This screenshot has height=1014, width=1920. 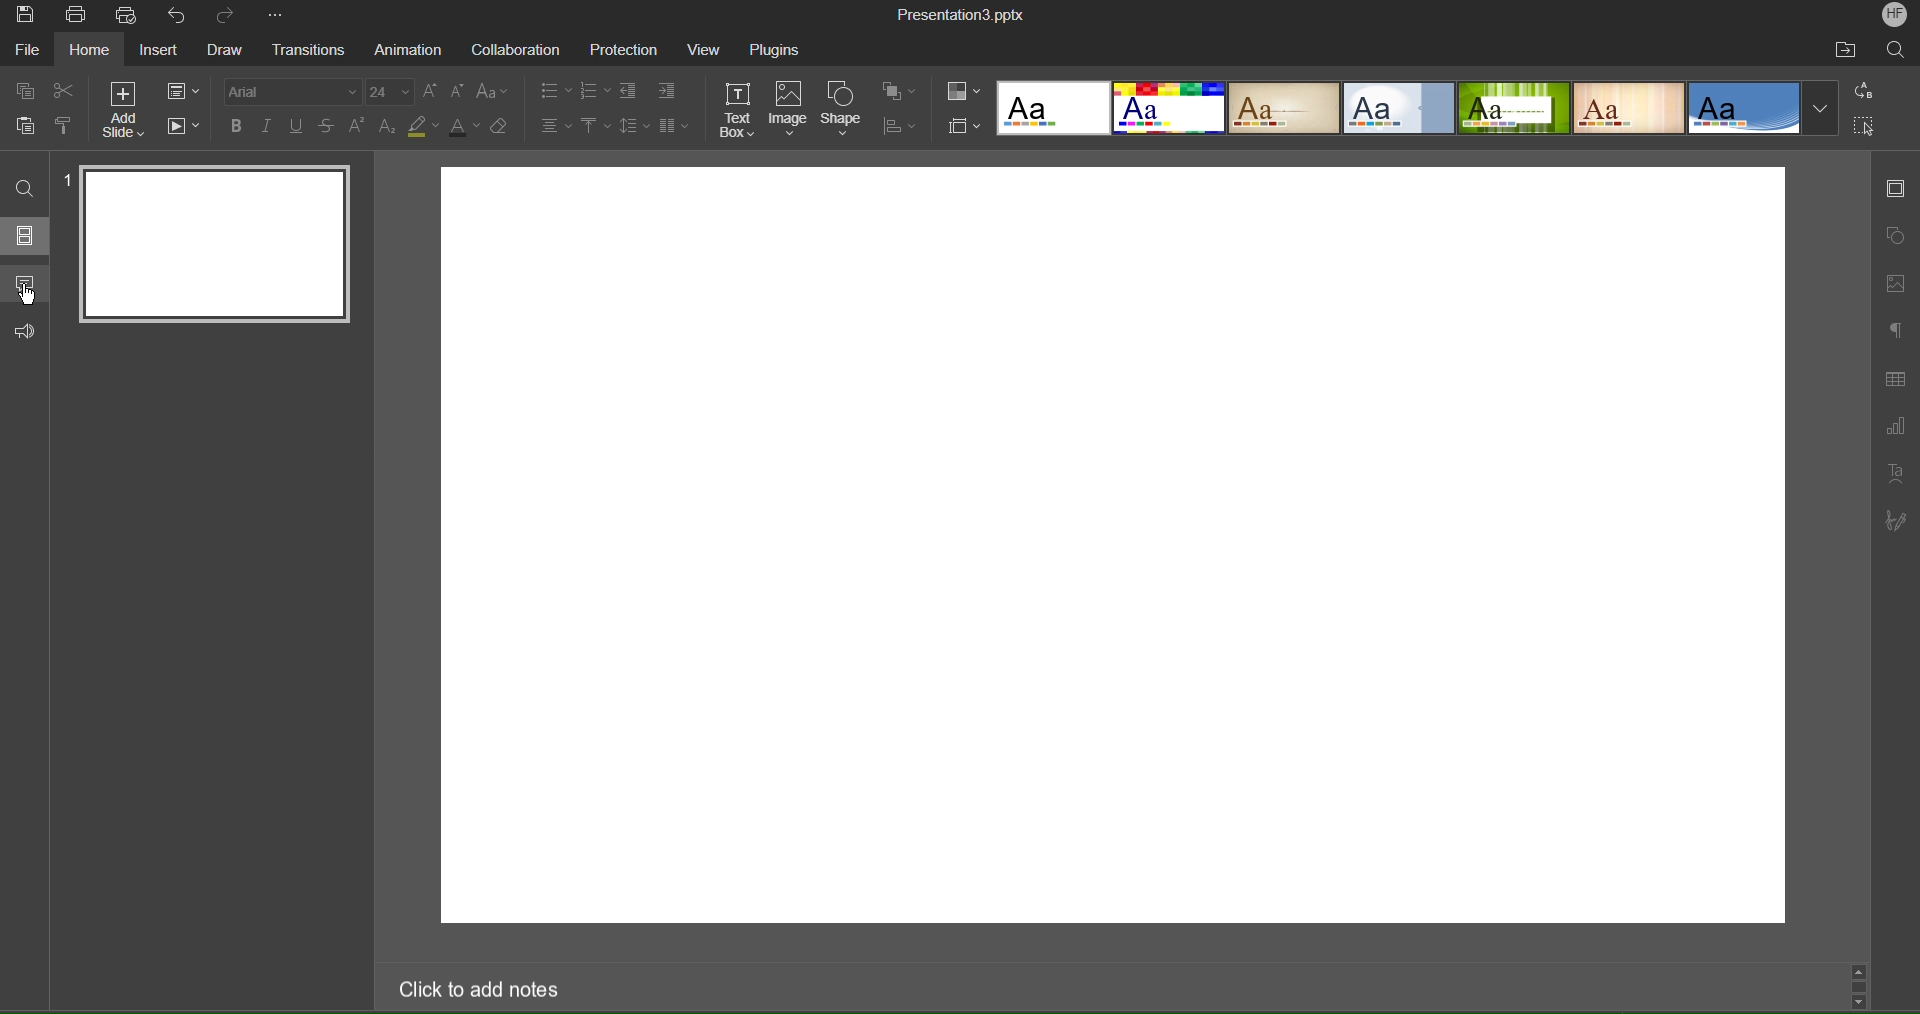 What do you see at coordinates (501, 128) in the screenshot?
I see `Erase Style` at bounding box center [501, 128].